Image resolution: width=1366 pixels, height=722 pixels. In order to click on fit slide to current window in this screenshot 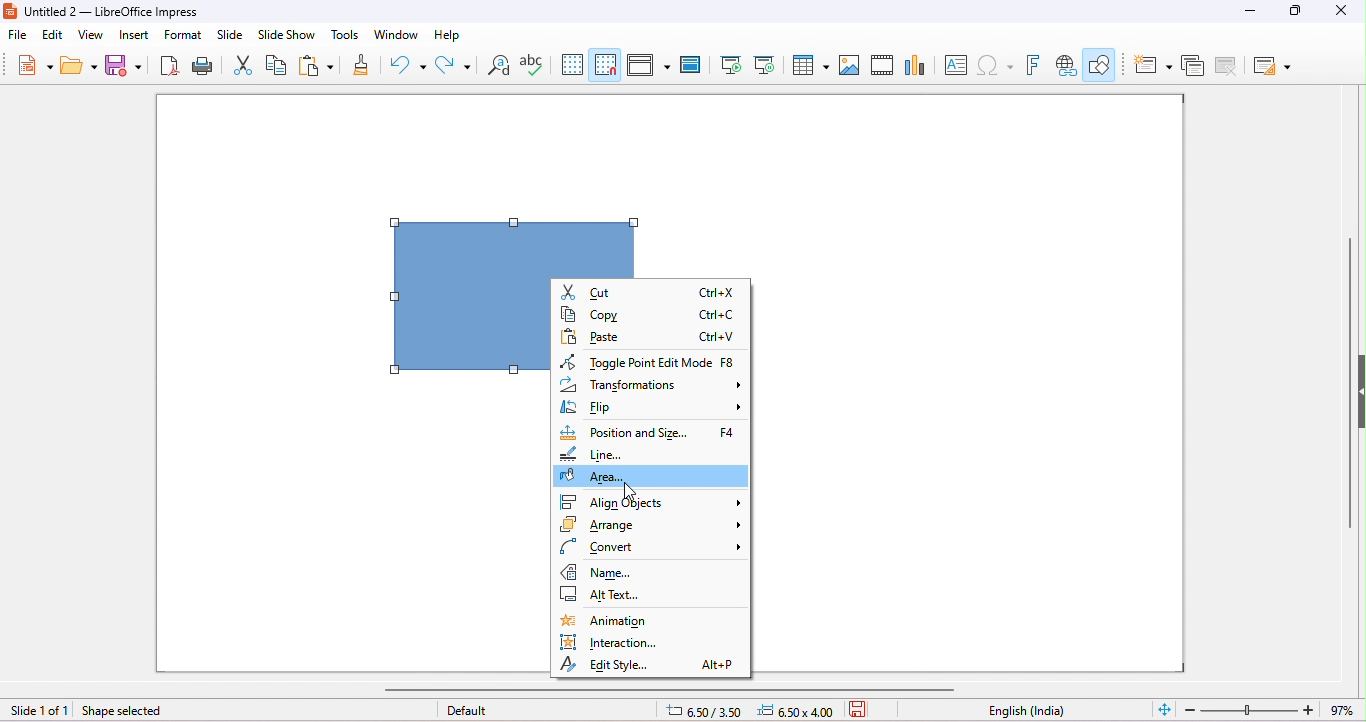, I will do `click(1165, 708)`.